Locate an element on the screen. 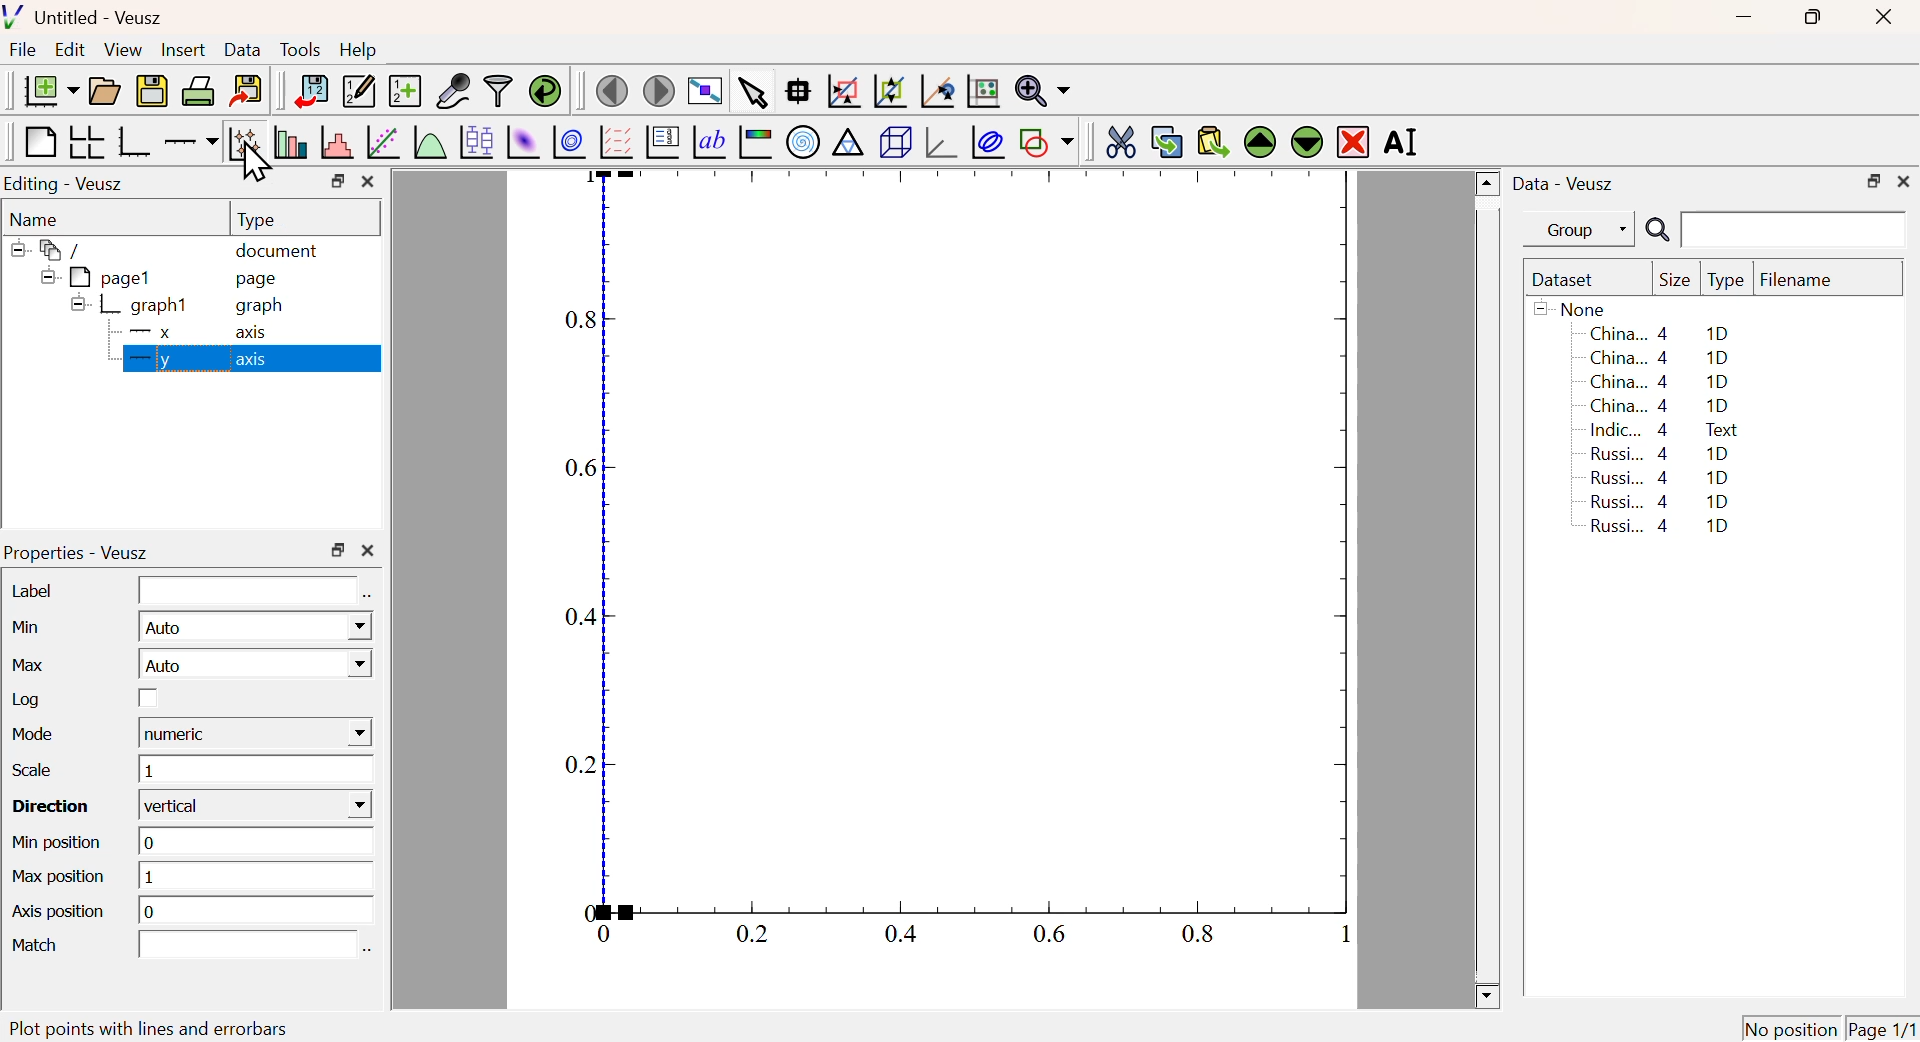  Click to reset graph axes is located at coordinates (934, 92).